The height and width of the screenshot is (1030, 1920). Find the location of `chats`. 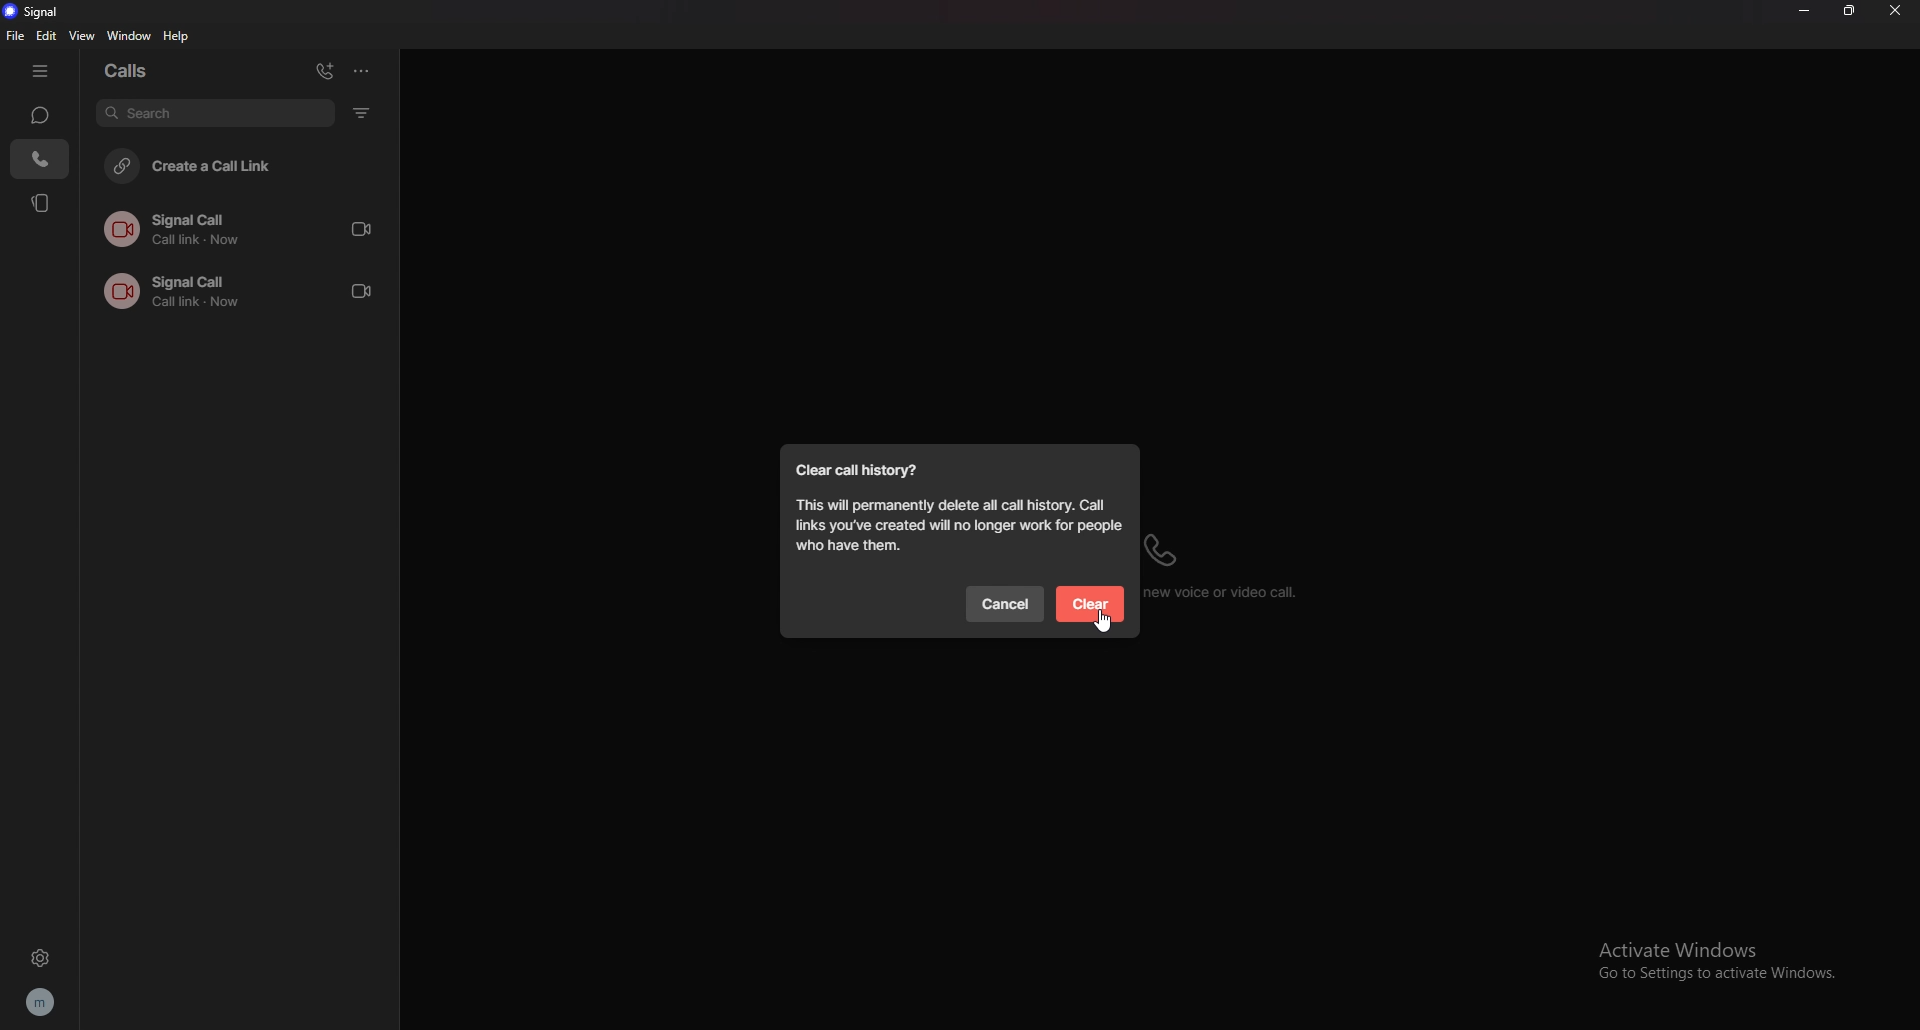

chats is located at coordinates (41, 115).